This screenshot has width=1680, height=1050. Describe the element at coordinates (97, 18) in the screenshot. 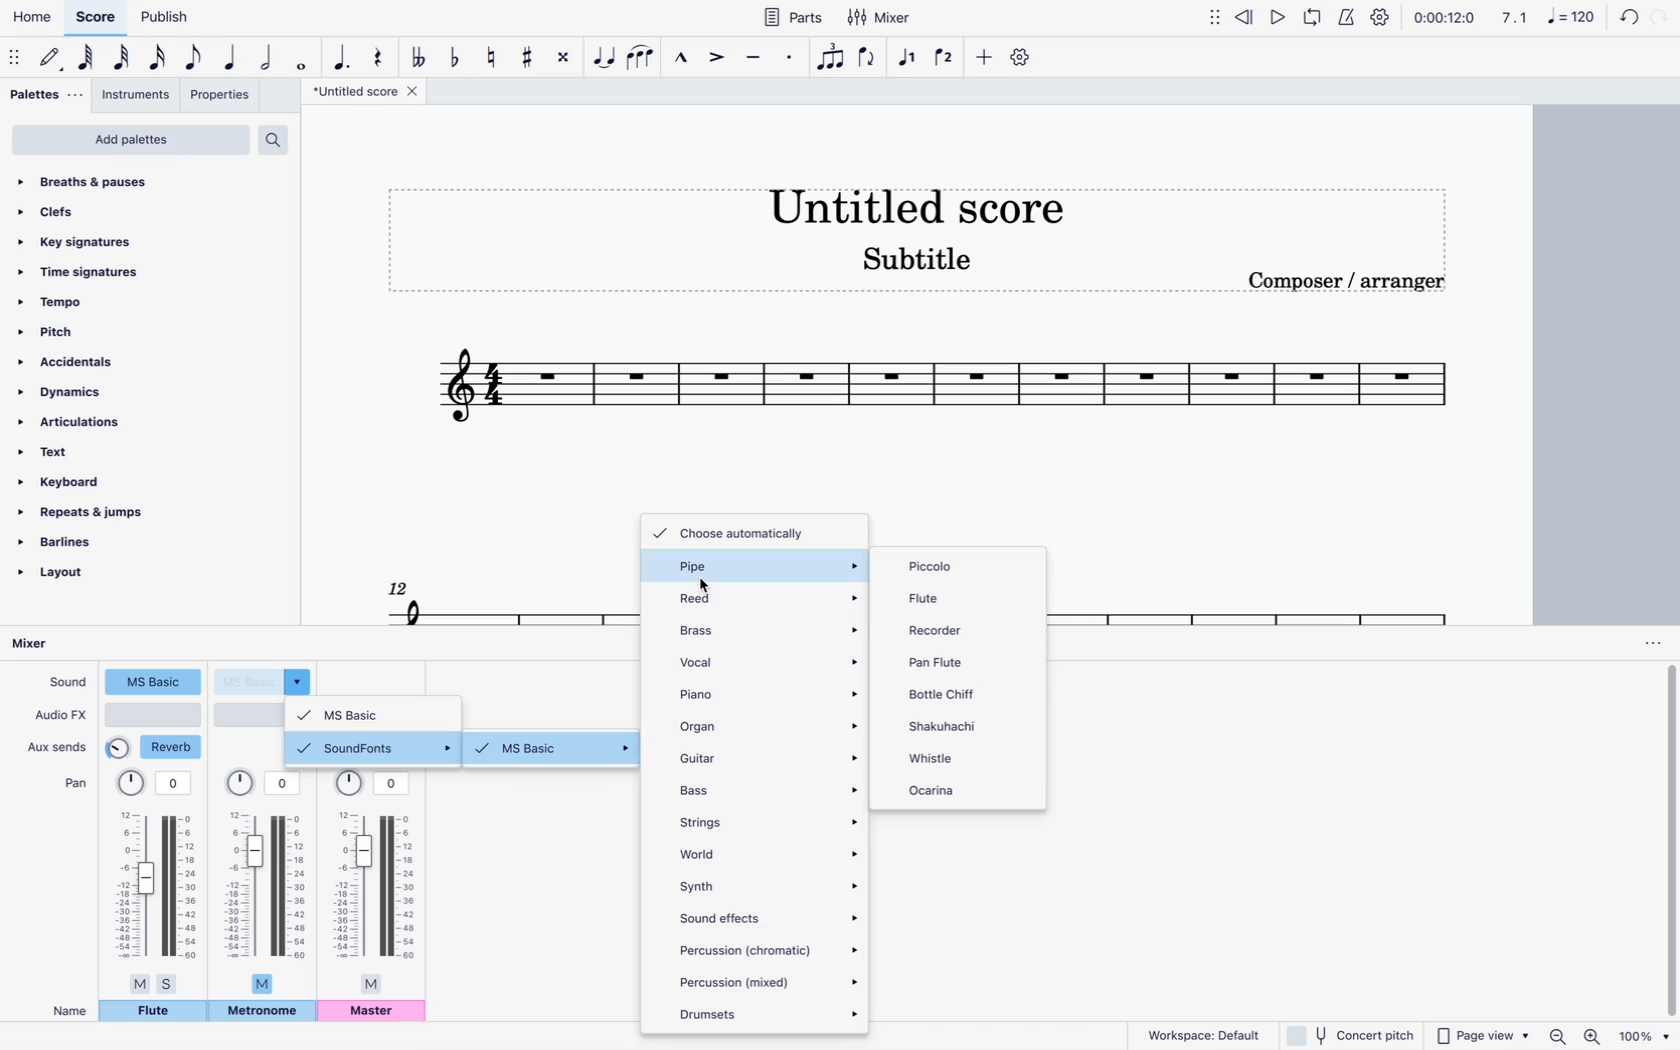

I see `score` at that location.